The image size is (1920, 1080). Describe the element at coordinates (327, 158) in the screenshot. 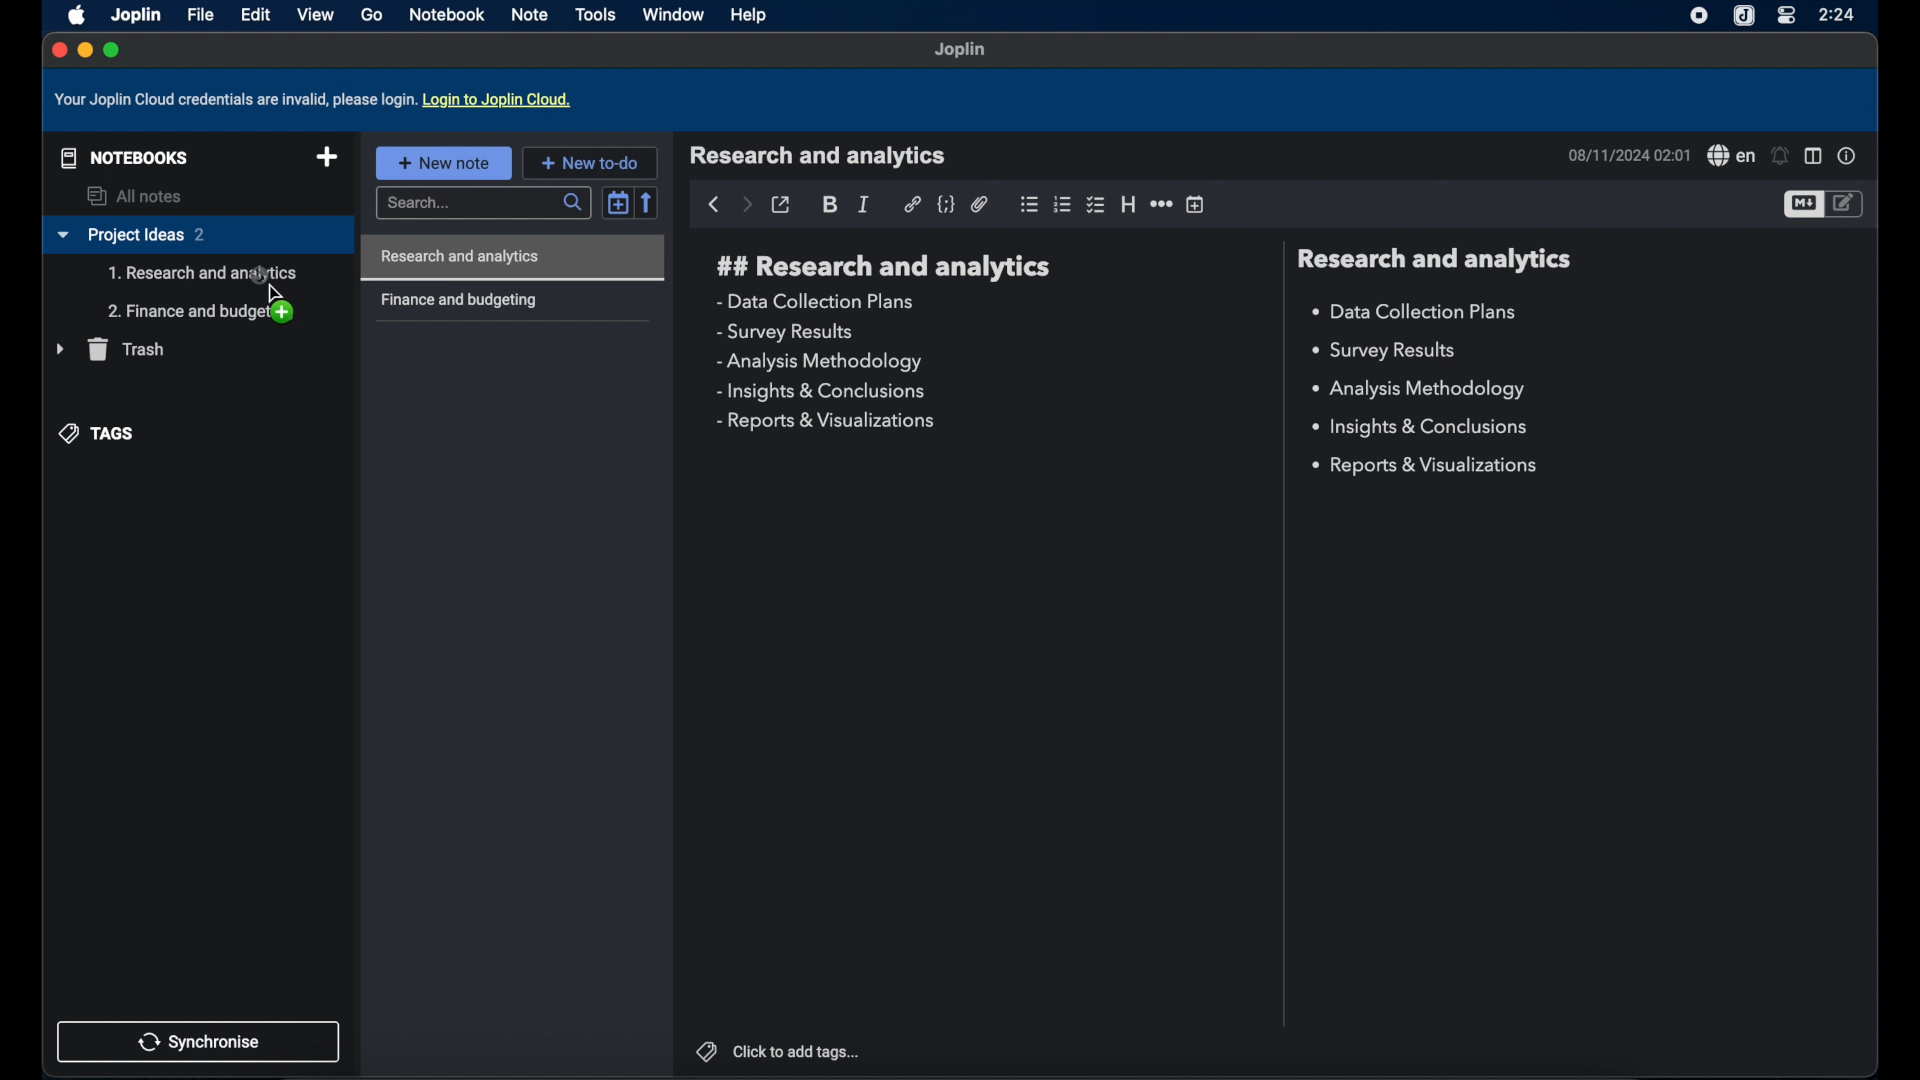

I see `new notebook` at that location.